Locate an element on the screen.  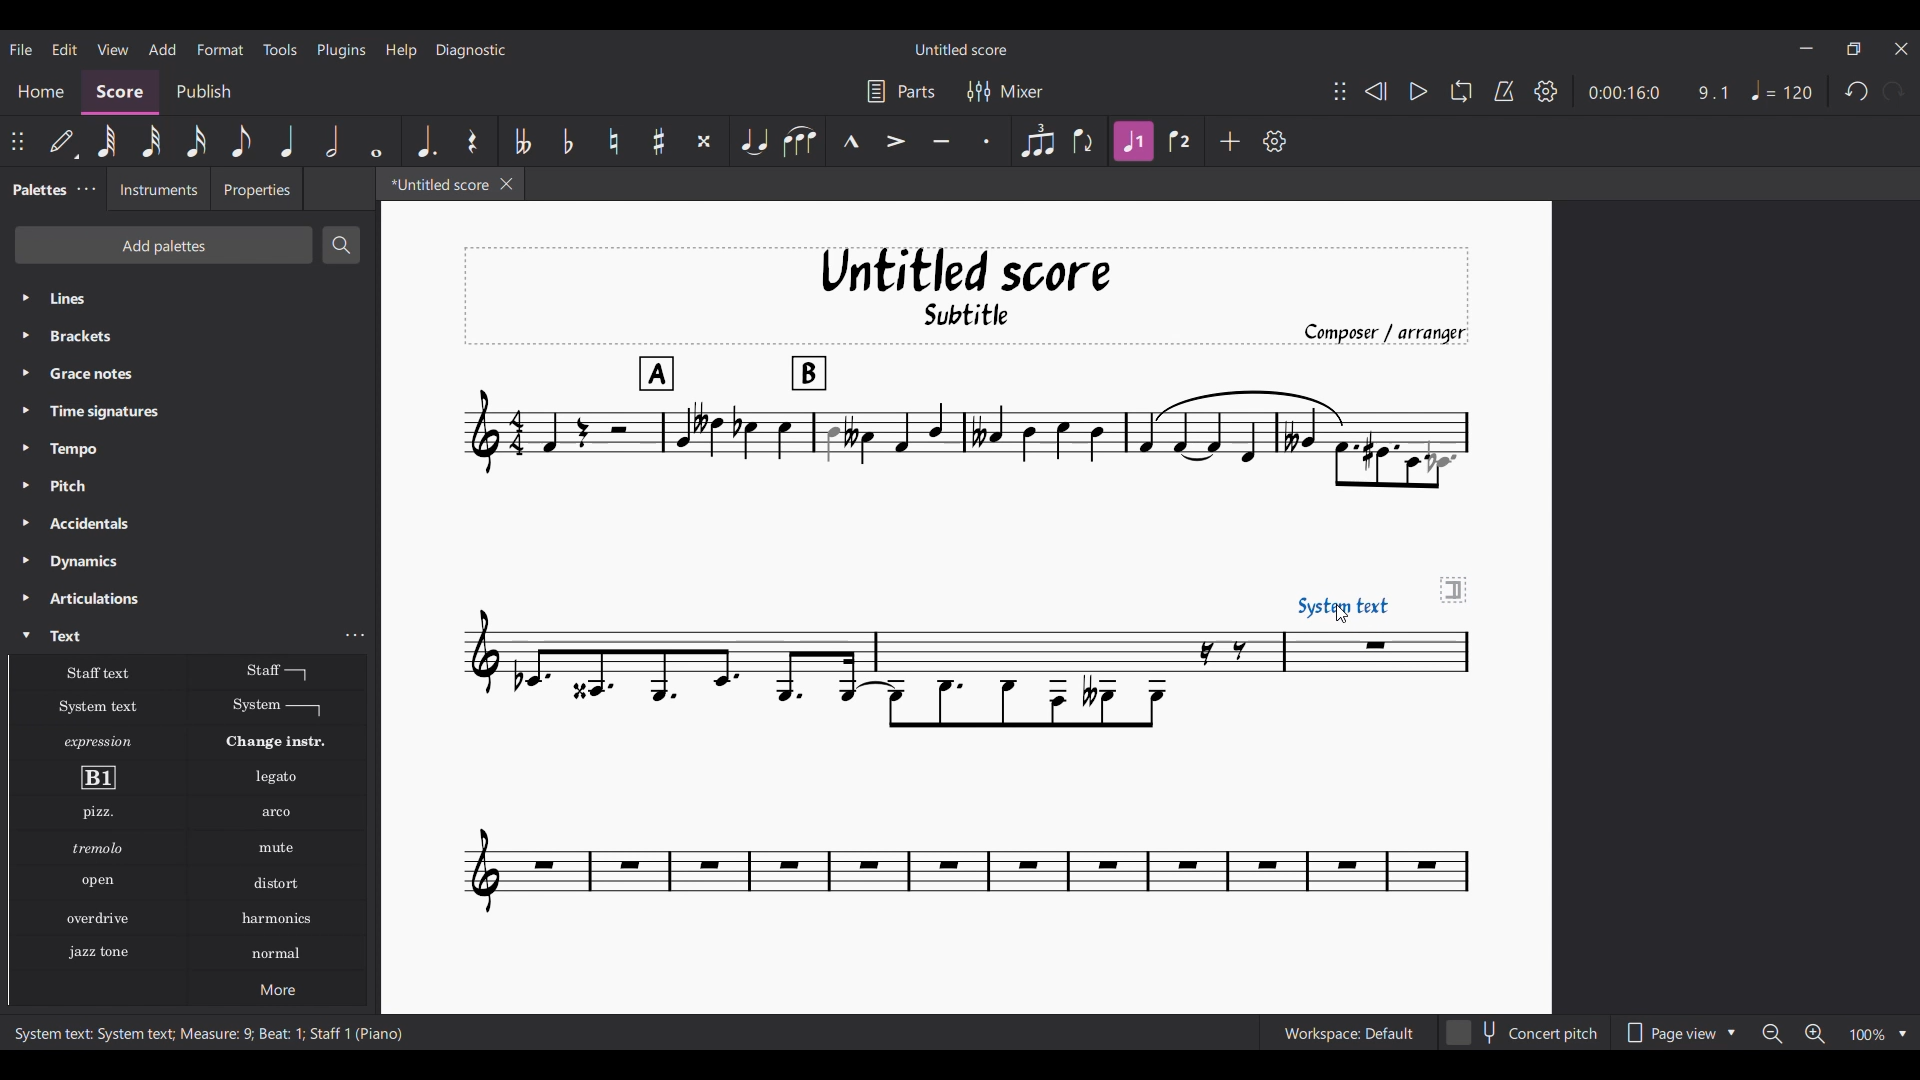
Metronome is located at coordinates (1504, 91).